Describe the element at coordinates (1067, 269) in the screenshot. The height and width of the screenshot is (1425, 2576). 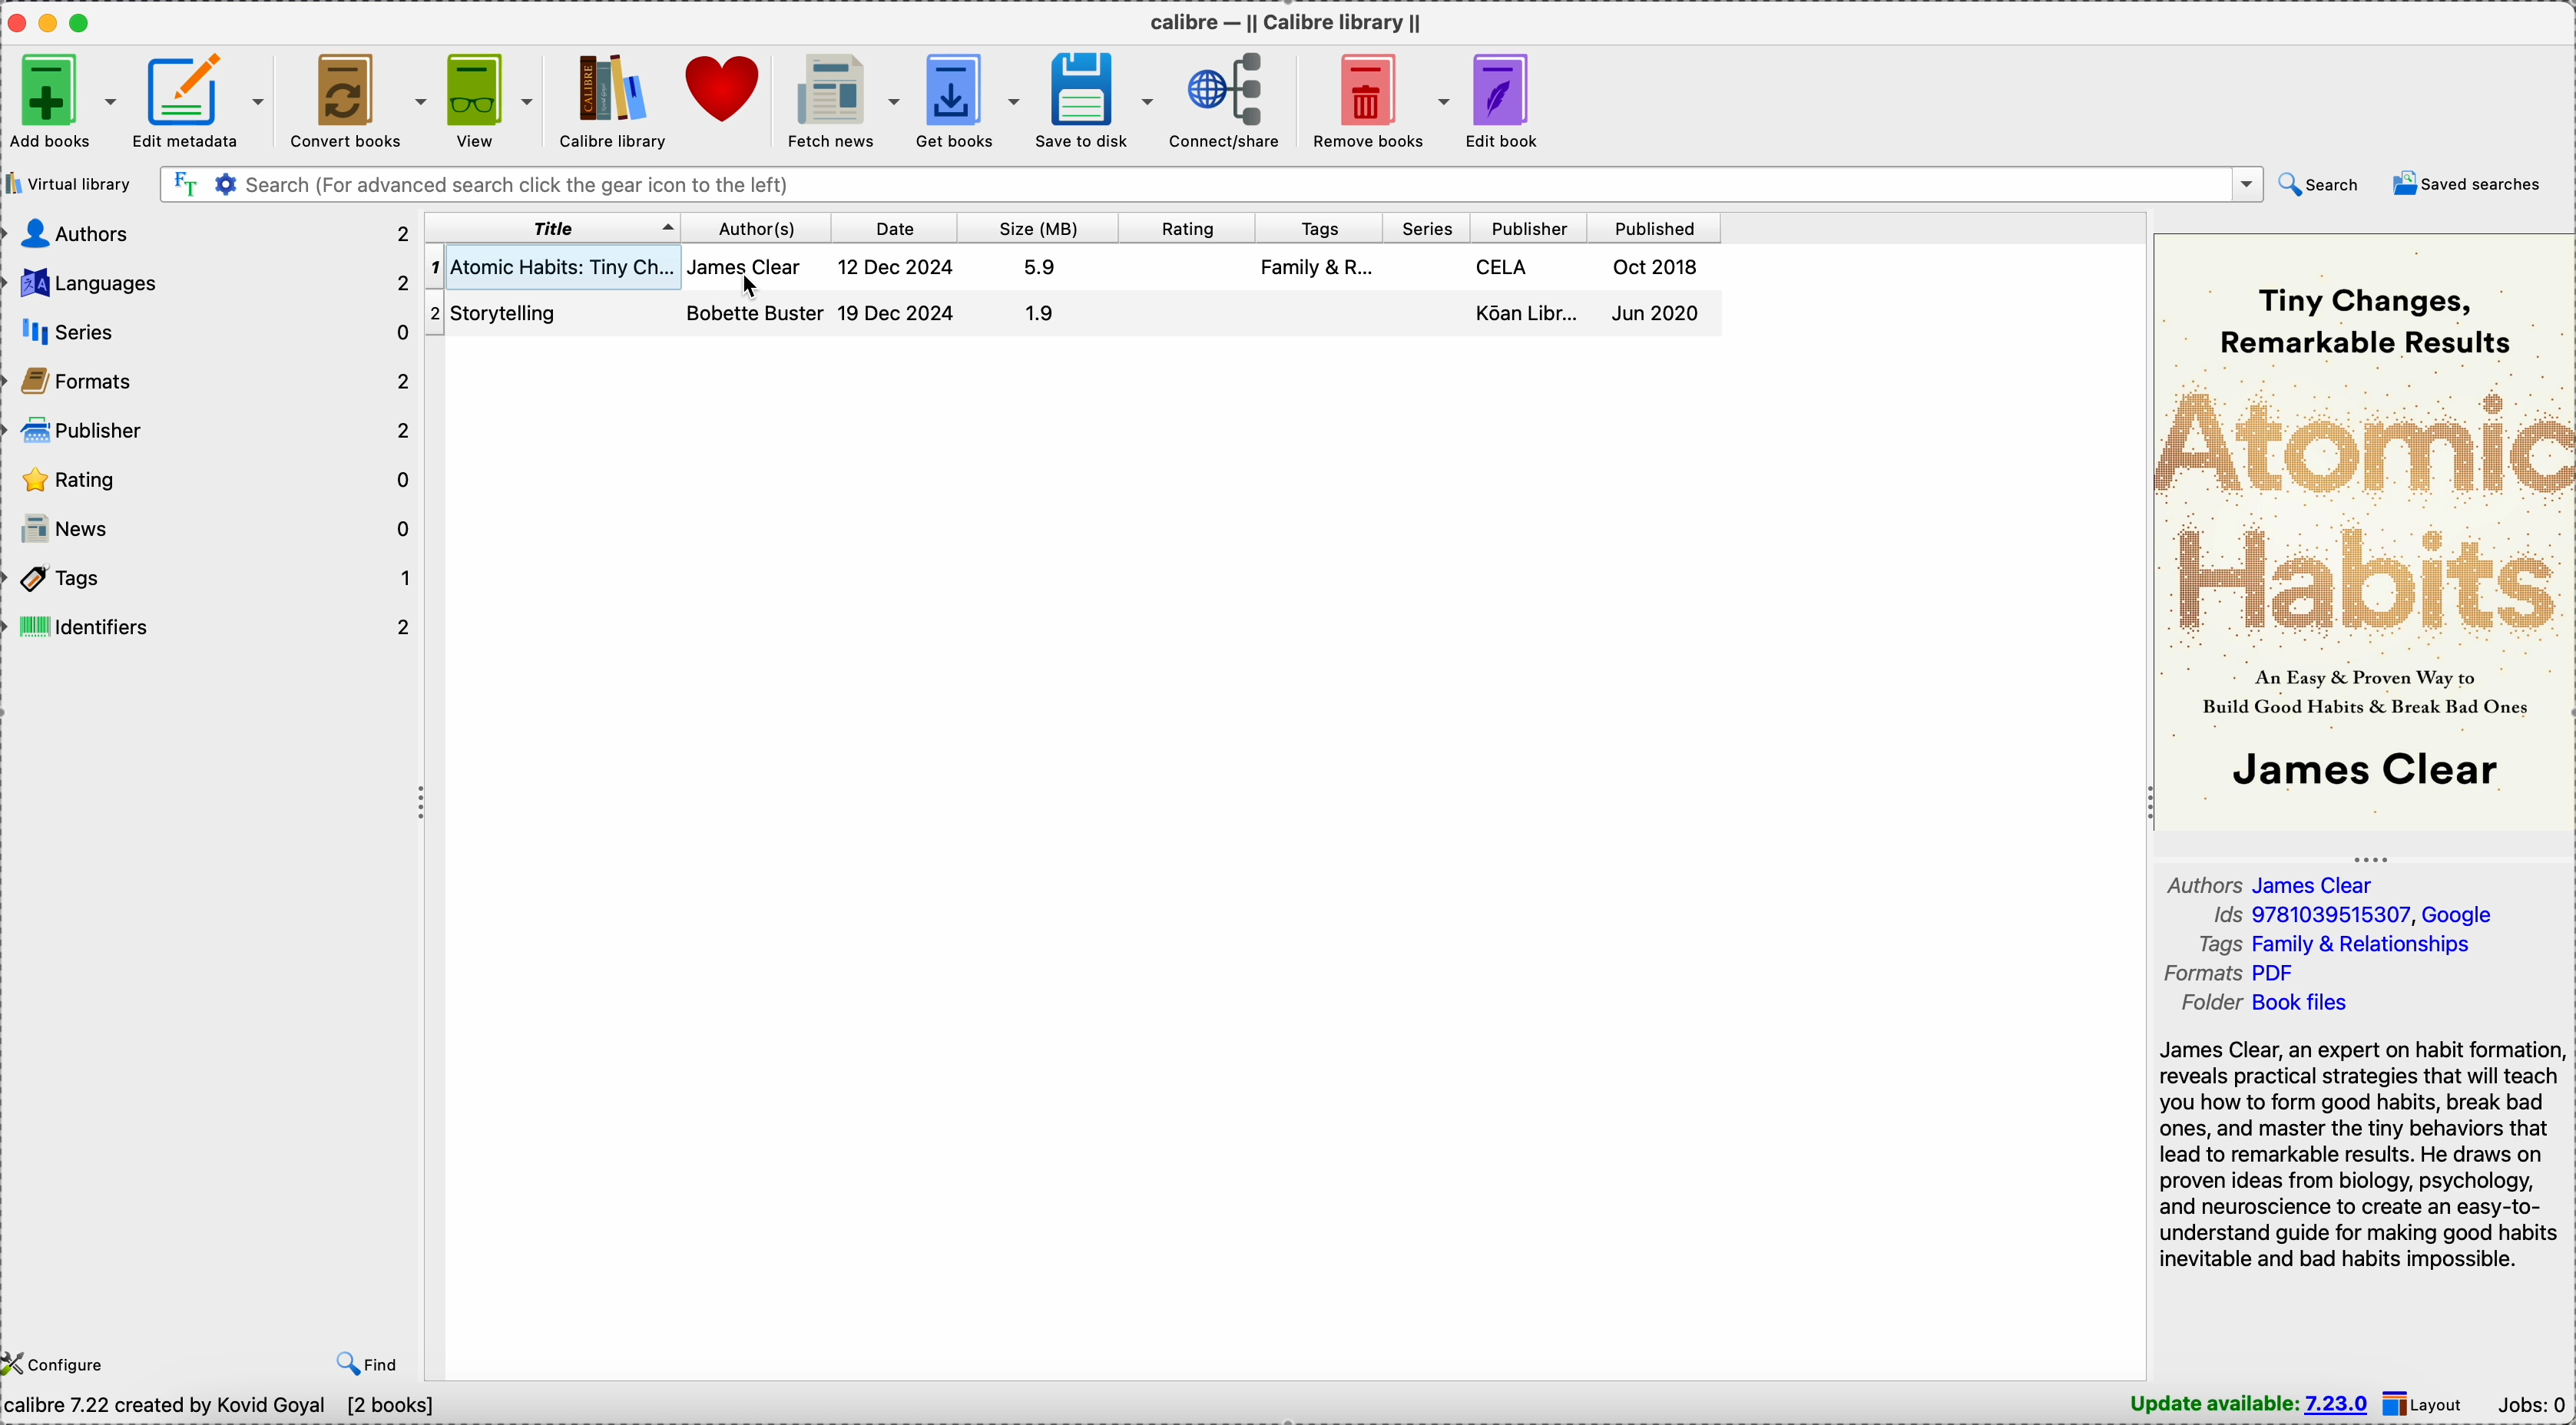
I see `Atomic Habits: Tiny Changes book details` at that location.